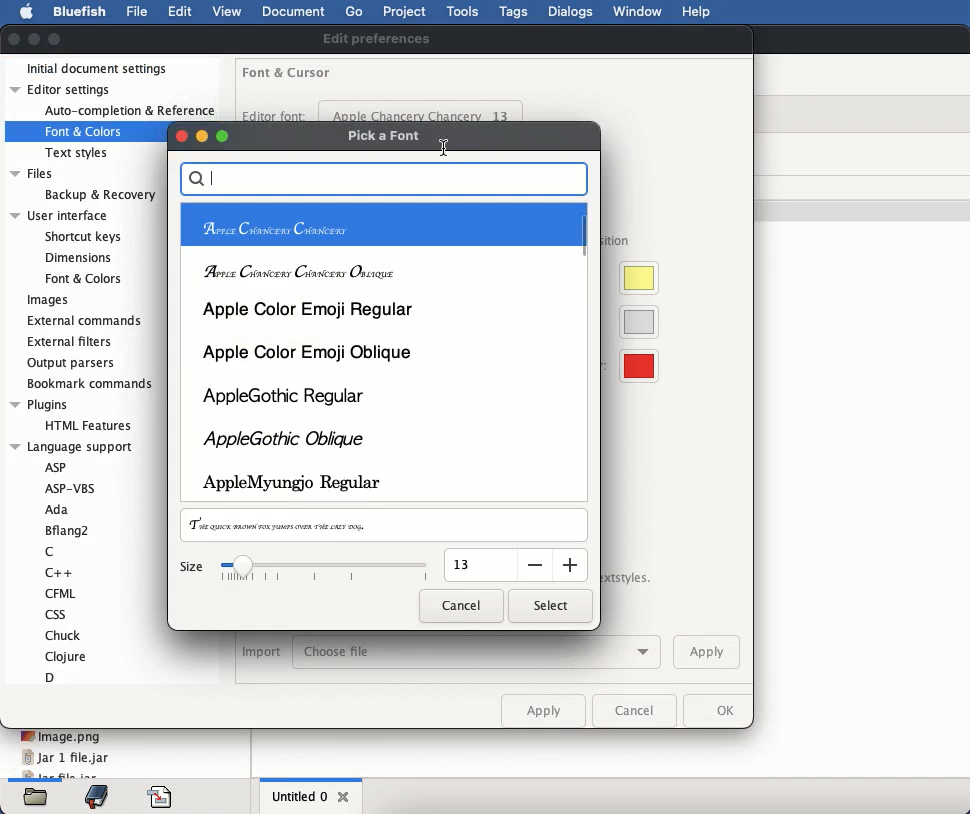 Image resolution: width=970 pixels, height=814 pixels. I want to click on apply, so click(543, 707).